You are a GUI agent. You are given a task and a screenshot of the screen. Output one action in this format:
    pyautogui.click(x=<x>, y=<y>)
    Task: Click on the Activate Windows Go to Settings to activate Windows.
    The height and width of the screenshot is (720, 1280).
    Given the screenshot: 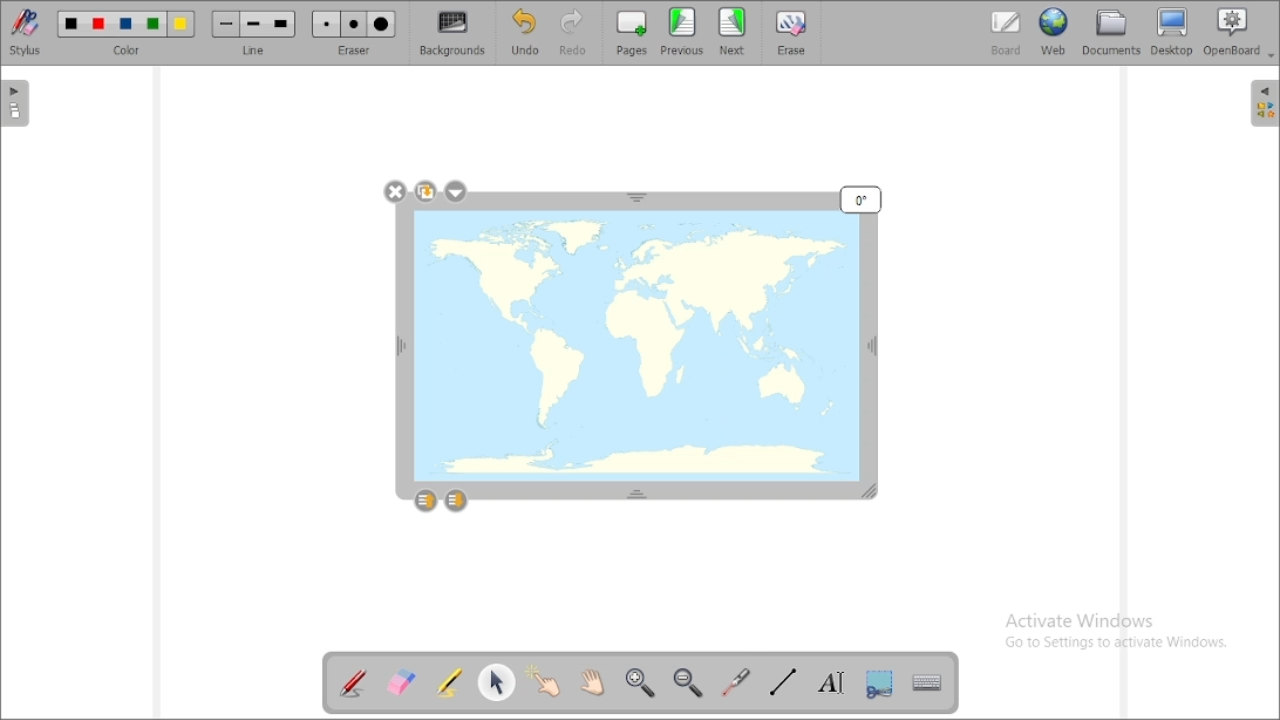 What is the action you would take?
    pyautogui.click(x=1103, y=636)
    